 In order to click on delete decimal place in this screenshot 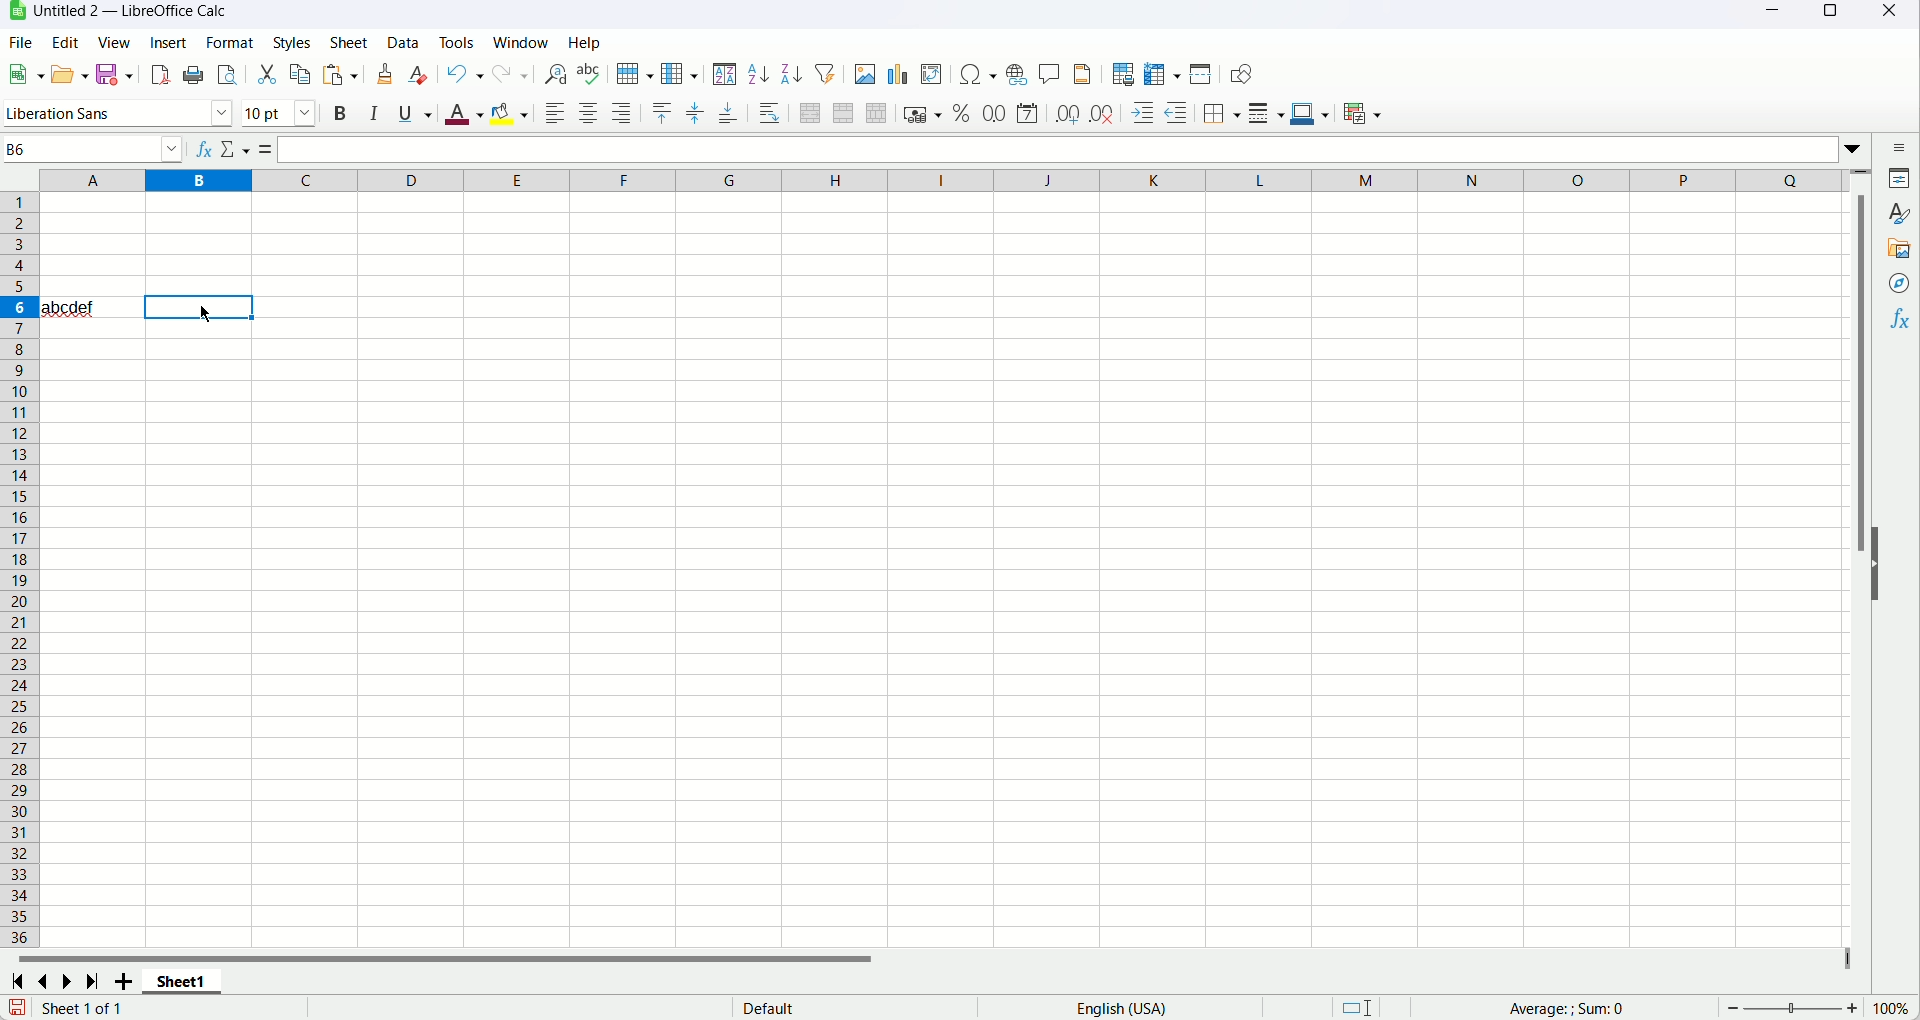, I will do `click(1101, 115)`.